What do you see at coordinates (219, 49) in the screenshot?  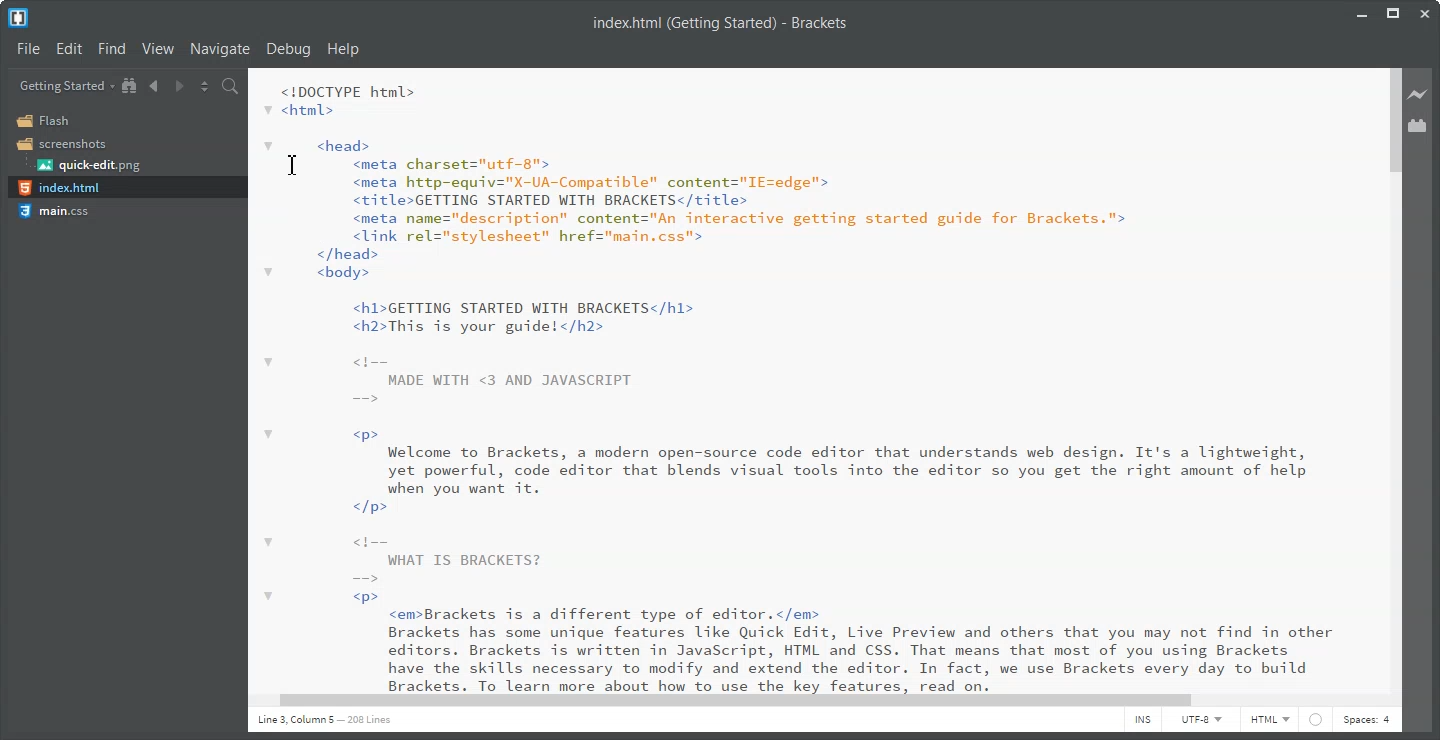 I see `Navigate` at bounding box center [219, 49].